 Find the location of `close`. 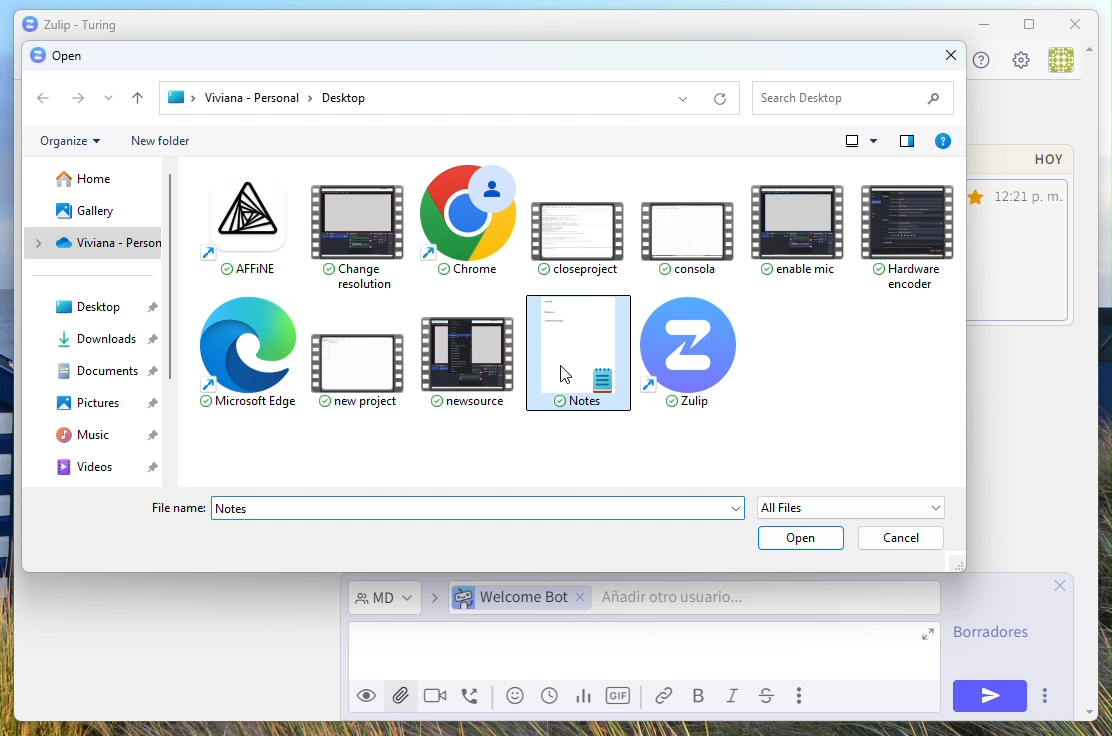

close is located at coordinates (939, 58).